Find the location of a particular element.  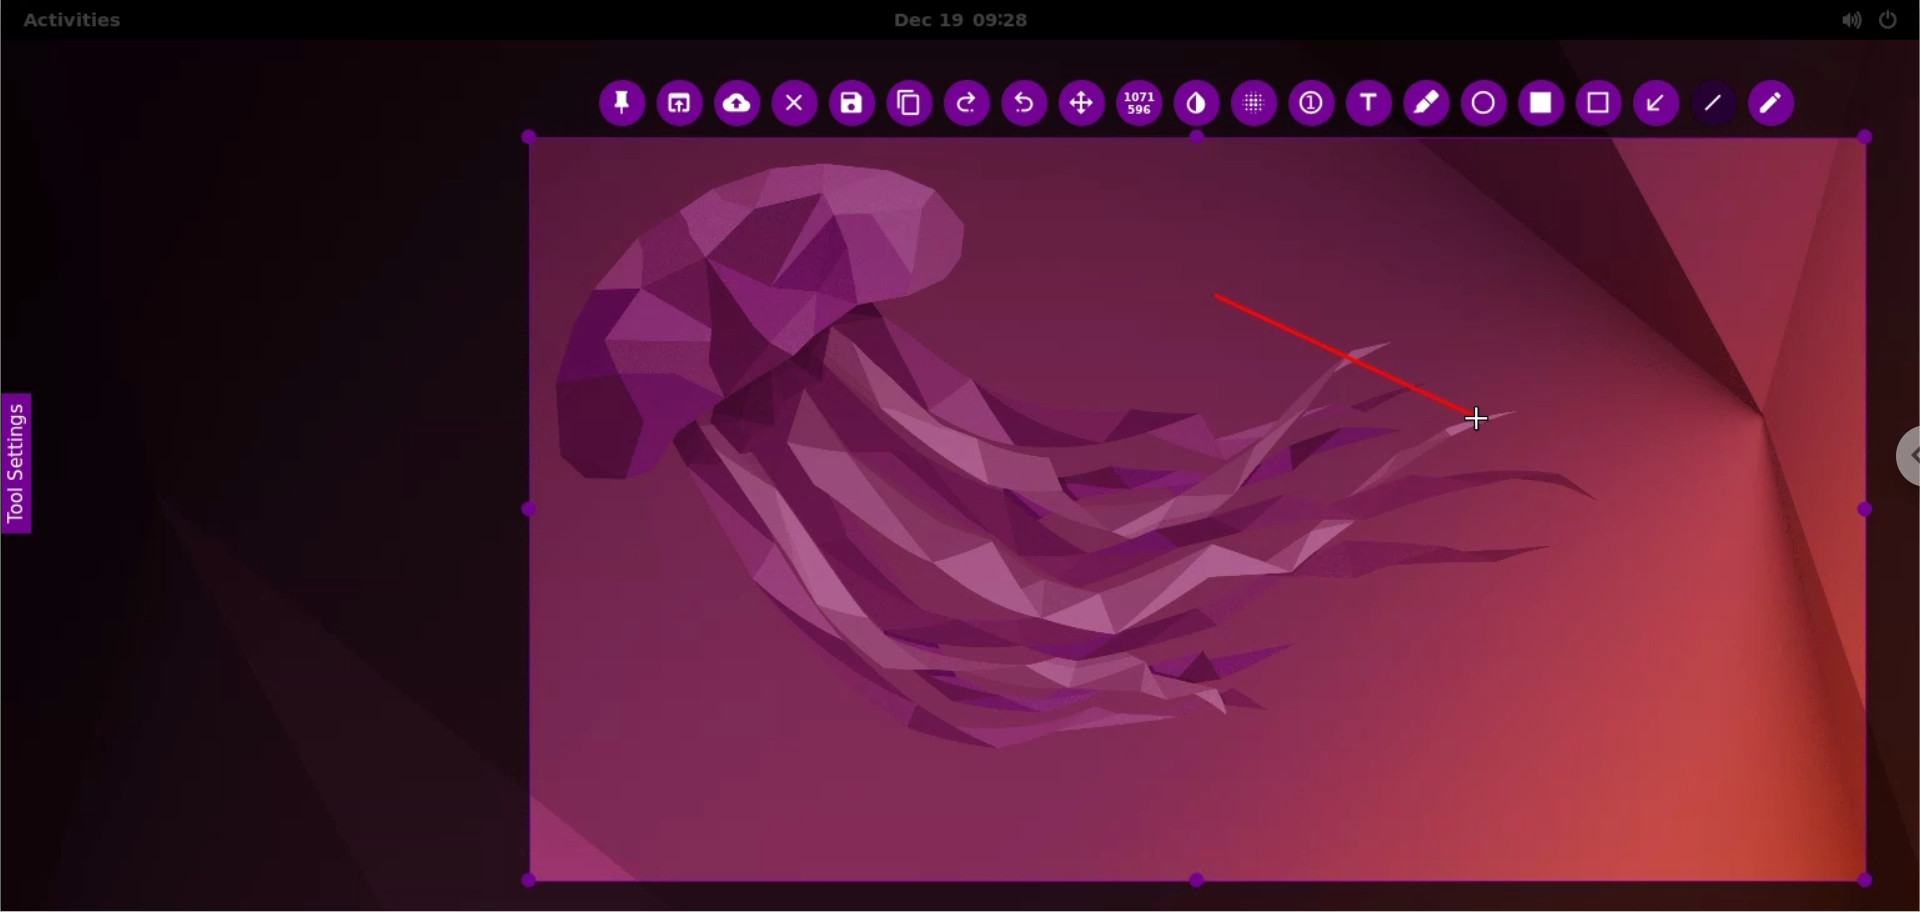

chrome options is located at coordinates (1897, 458).